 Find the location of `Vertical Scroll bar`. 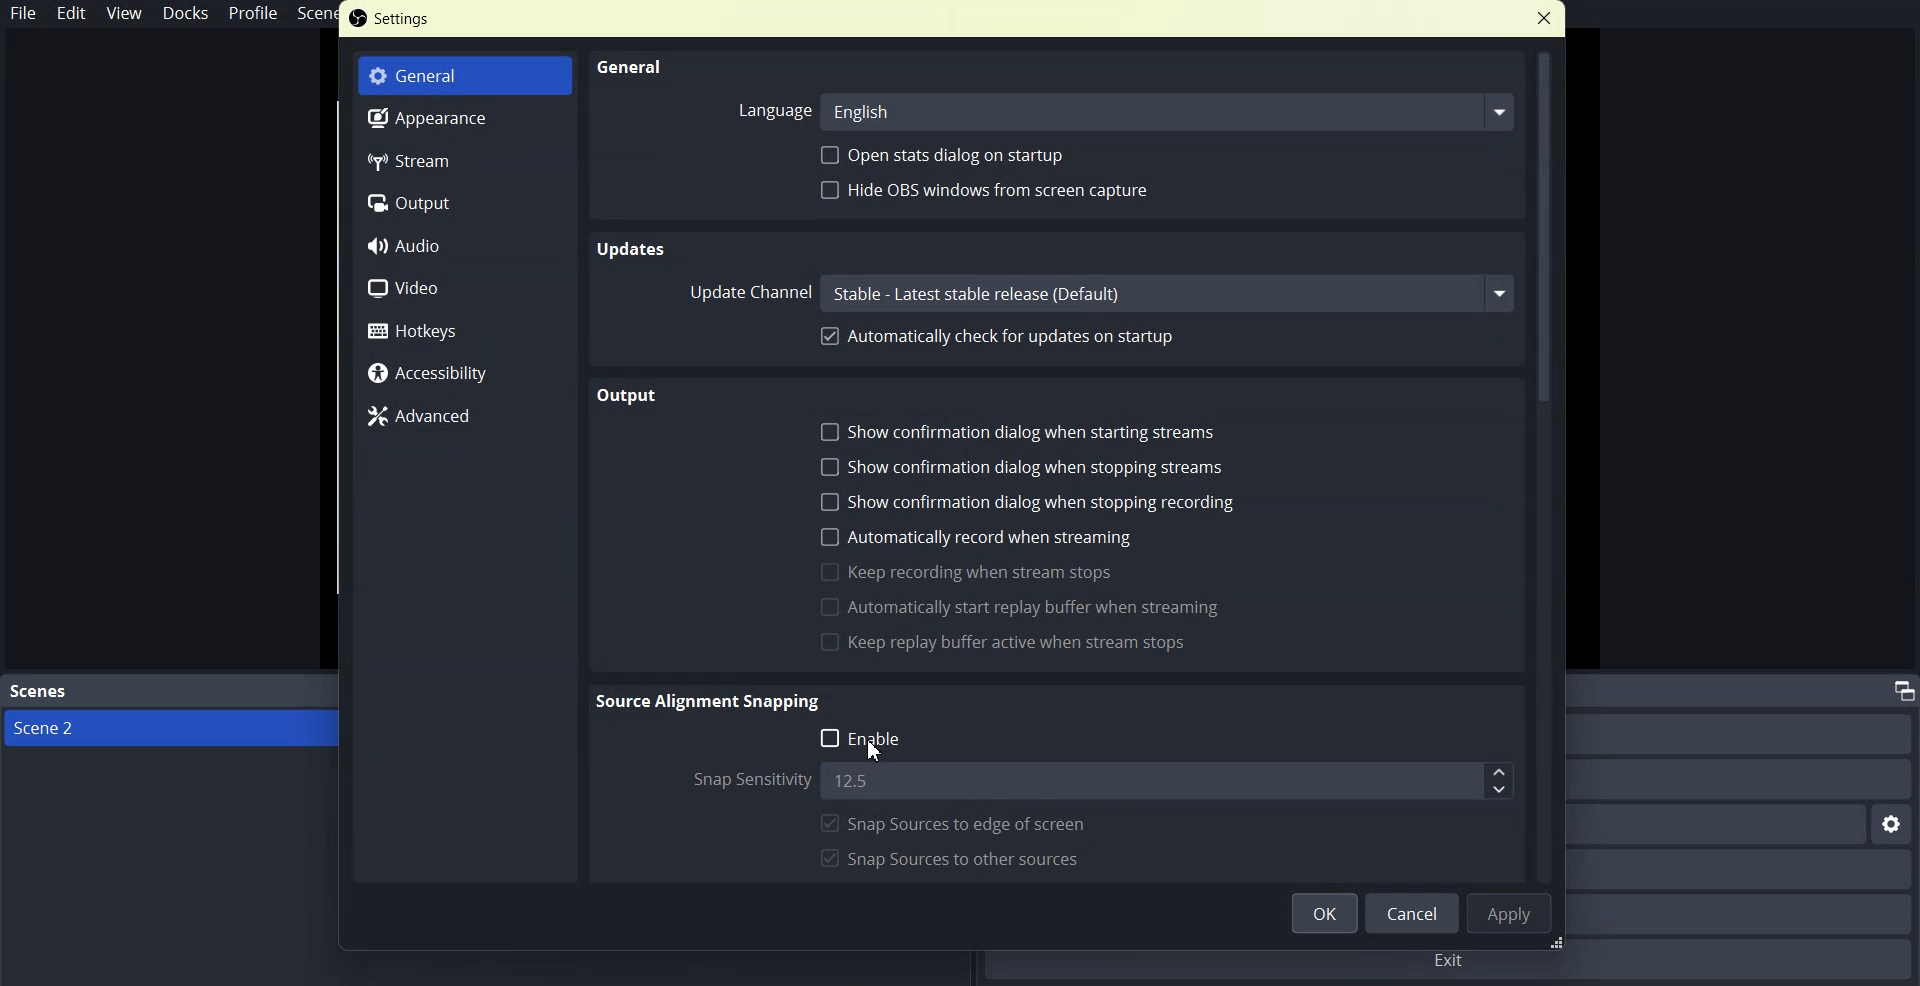

Vertical Scroll bar is located at coordinates (1546, 468).